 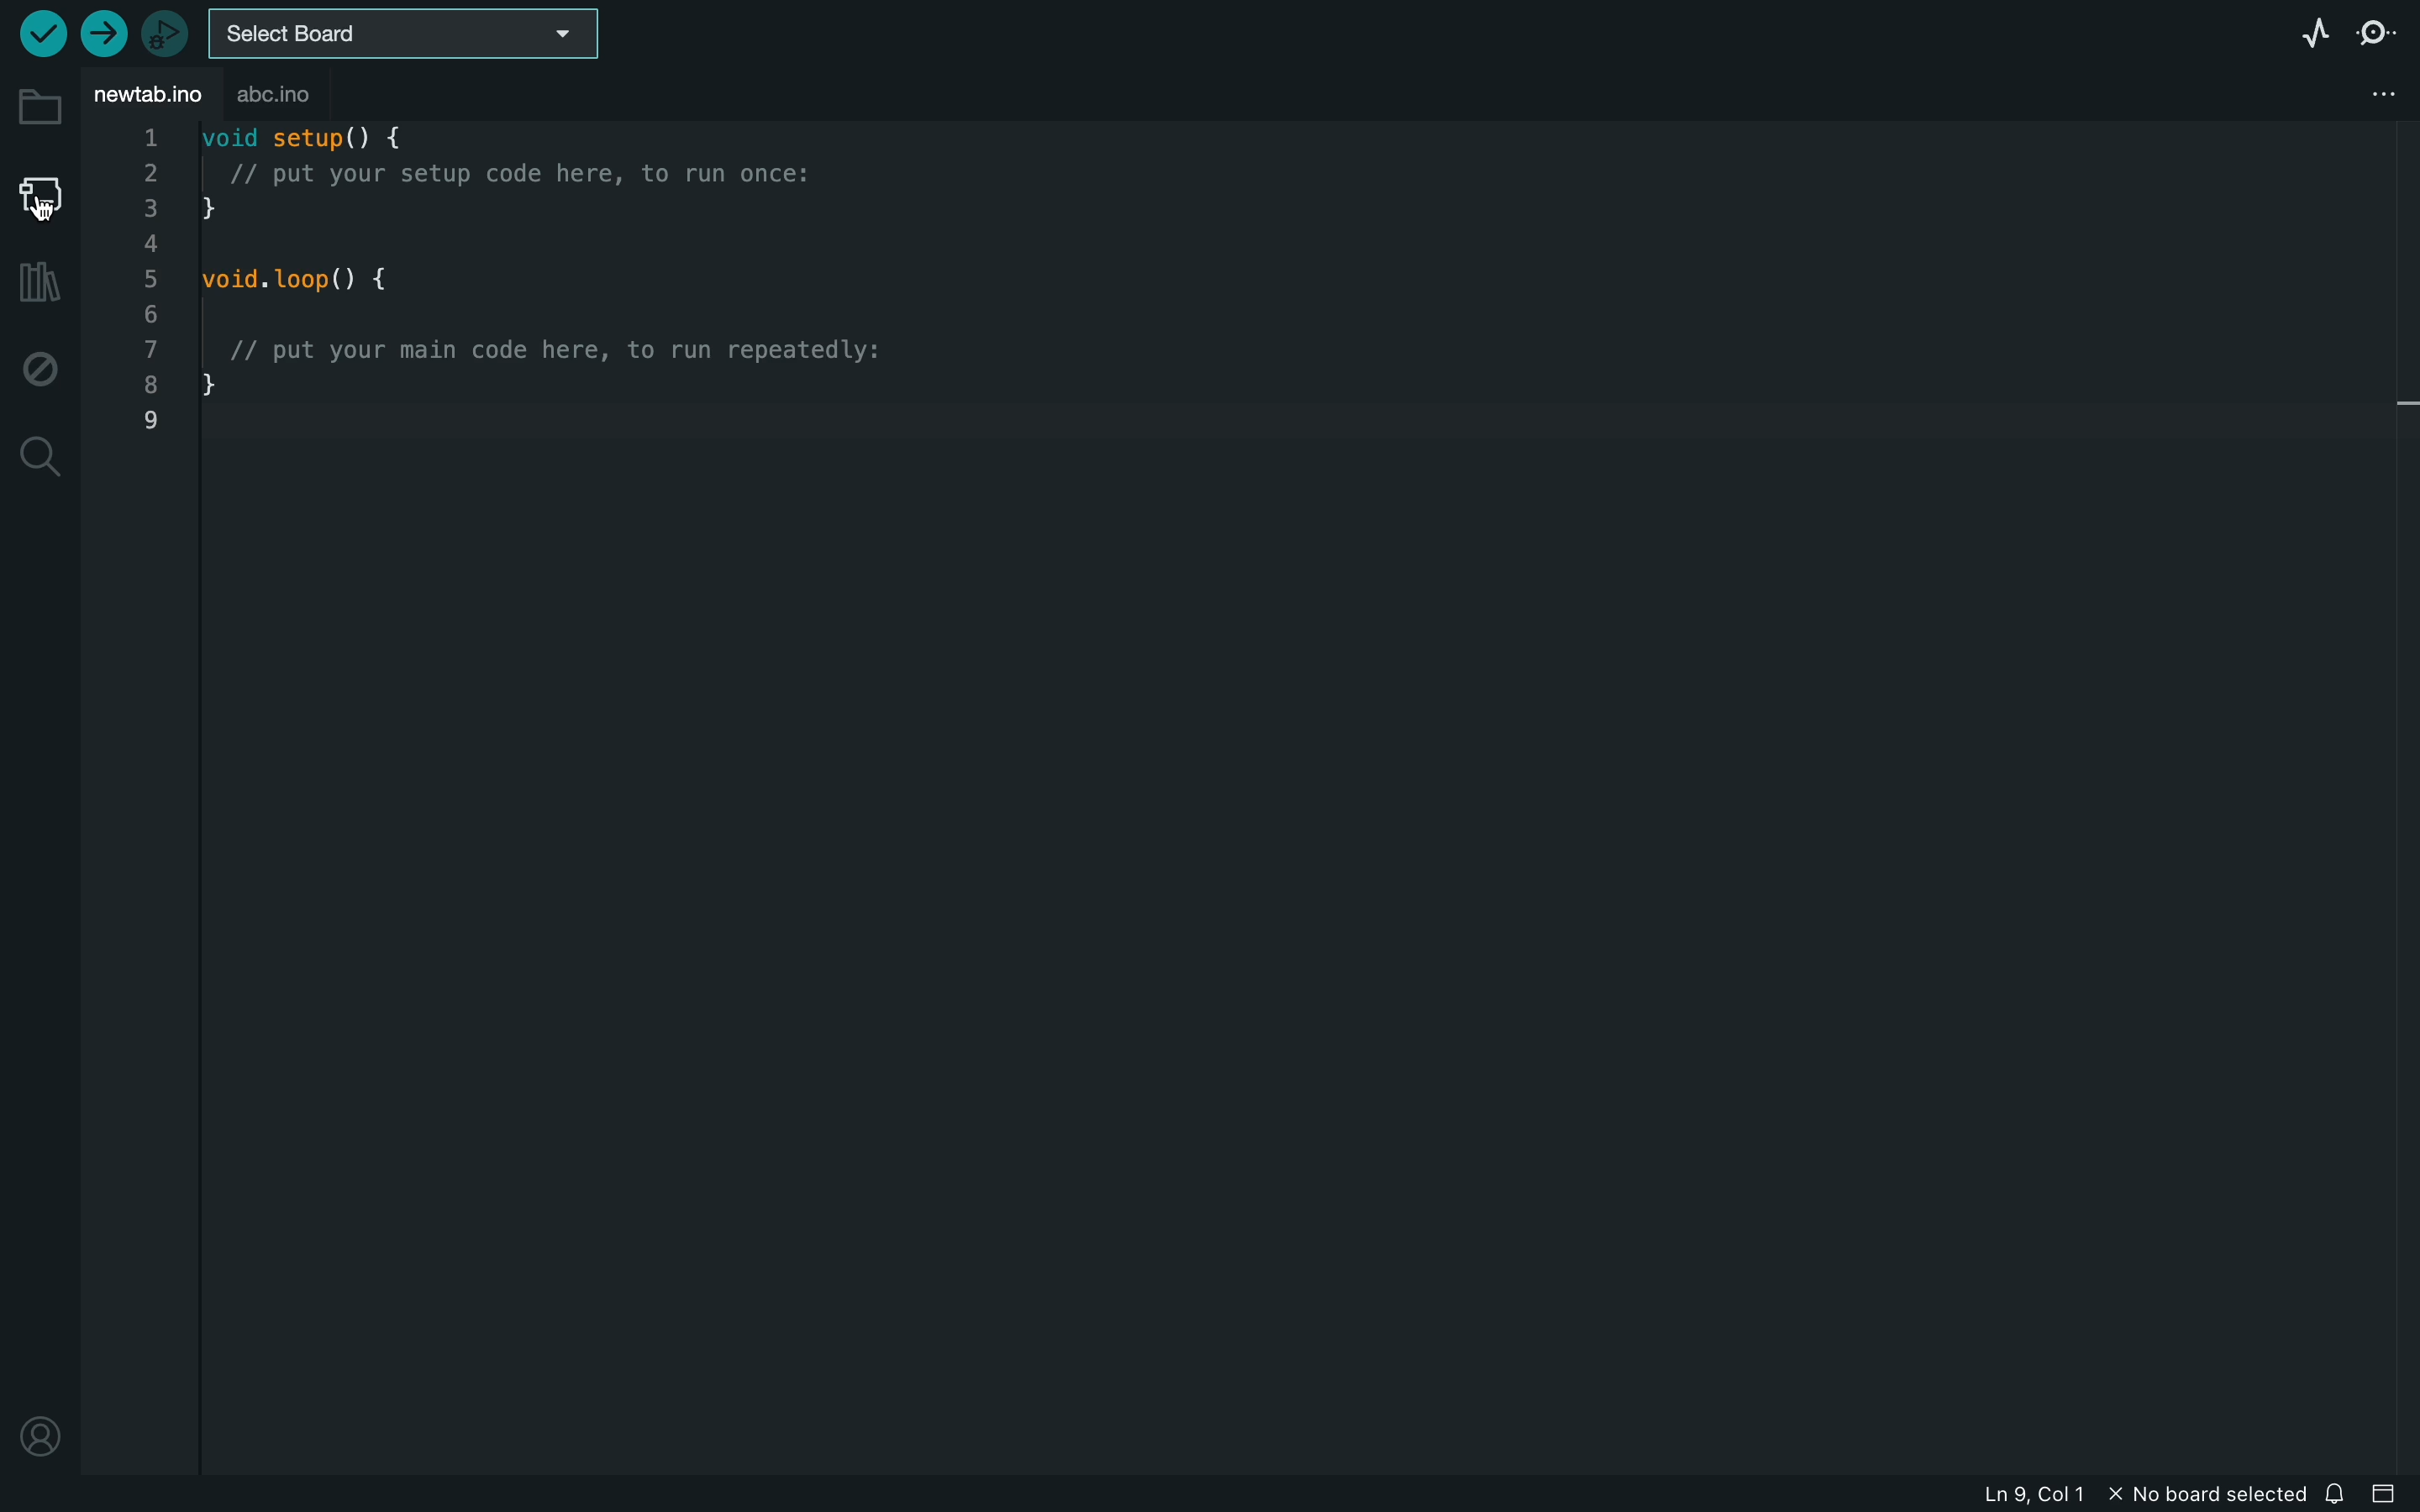 I want to click on library manager, so click(x=37, y=285).